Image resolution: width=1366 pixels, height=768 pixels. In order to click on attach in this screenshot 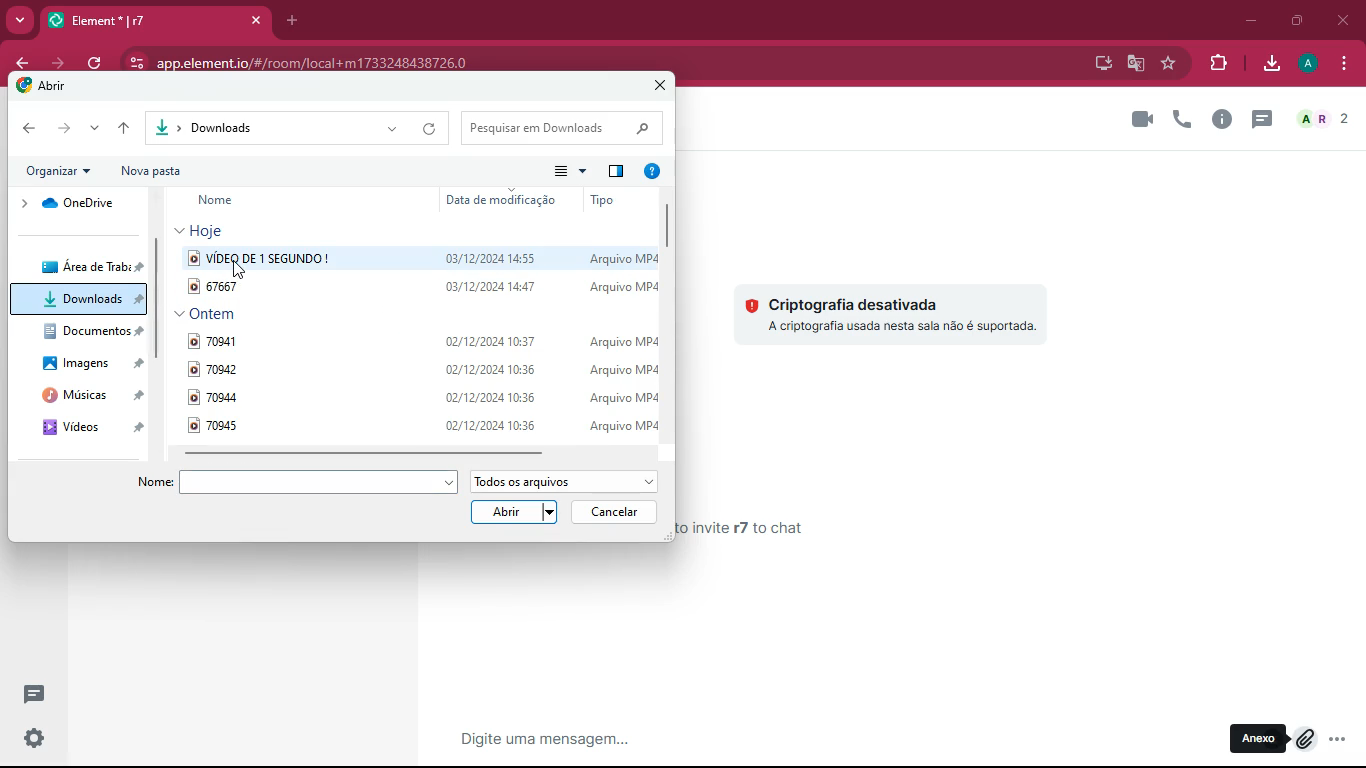, I will do `click(1302, 743)`.